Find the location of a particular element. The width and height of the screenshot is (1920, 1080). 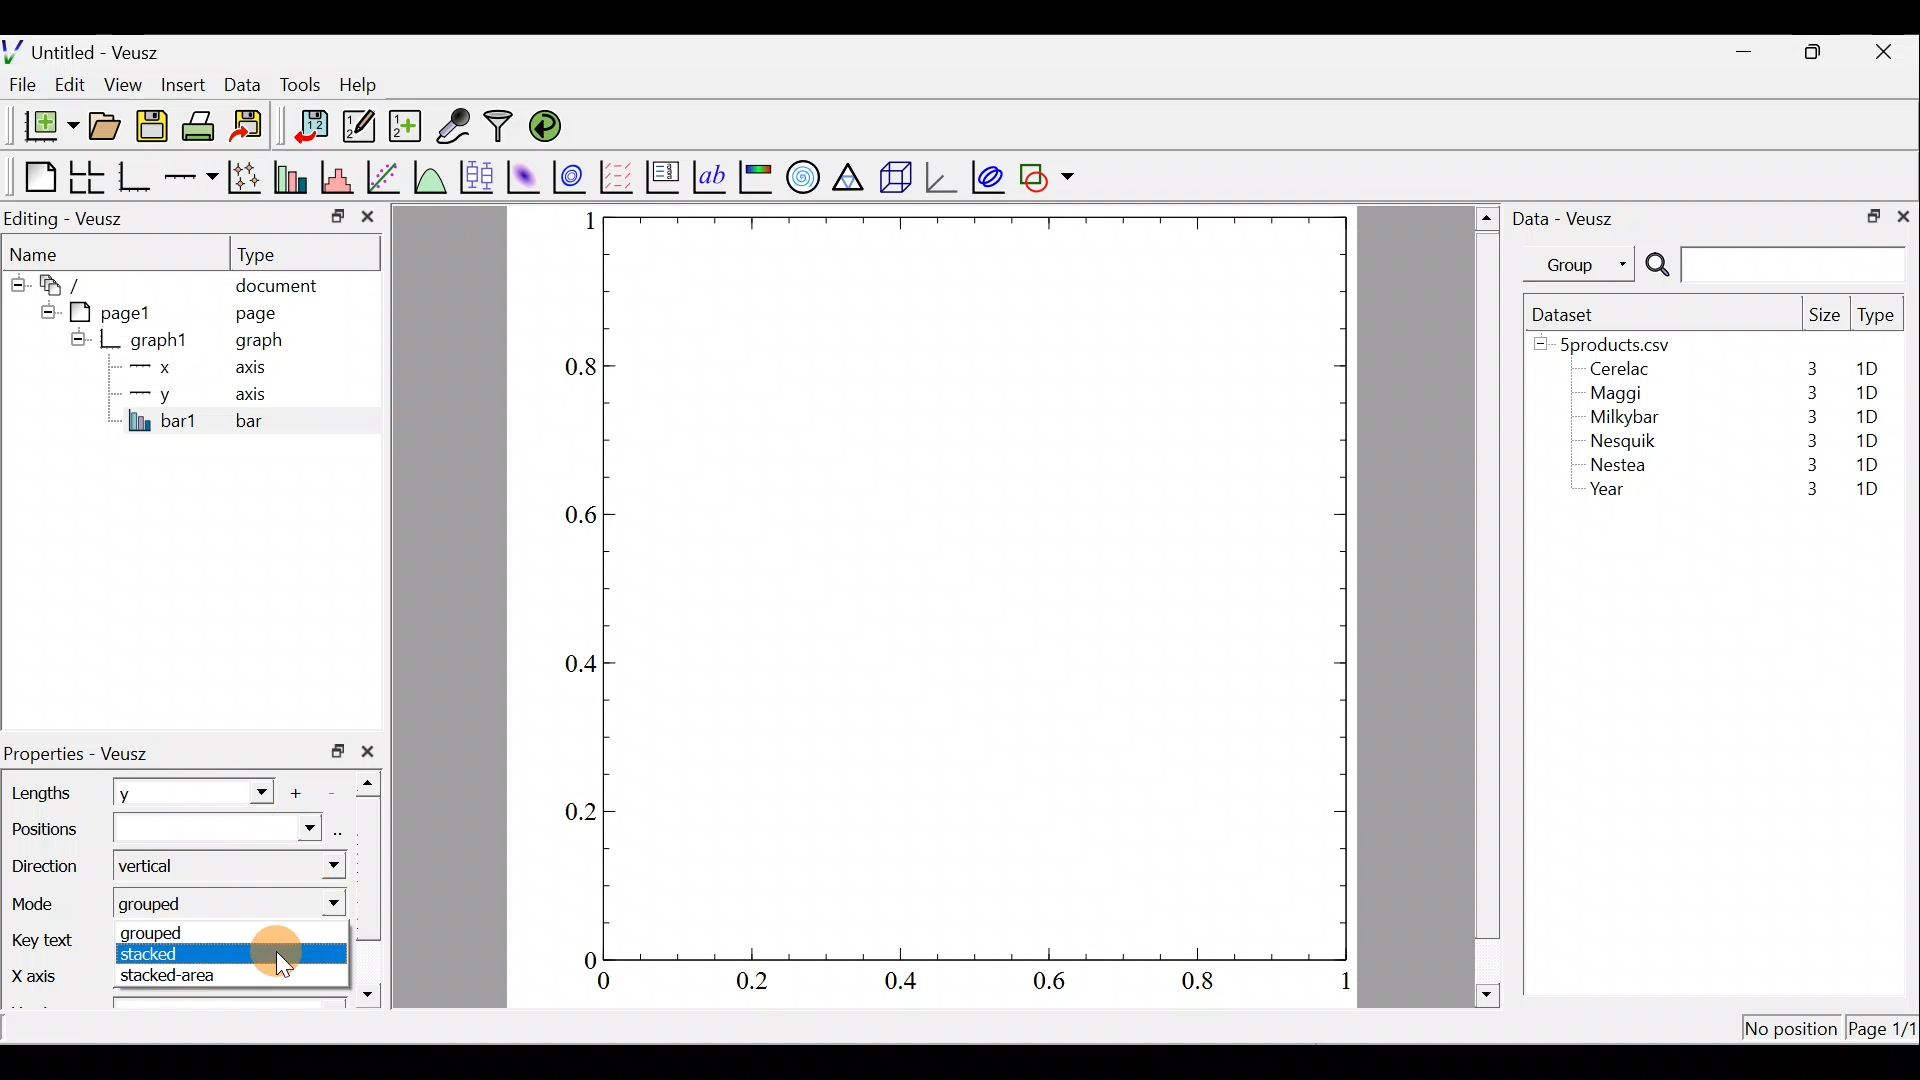

04 is located at coordinates (572, 667).